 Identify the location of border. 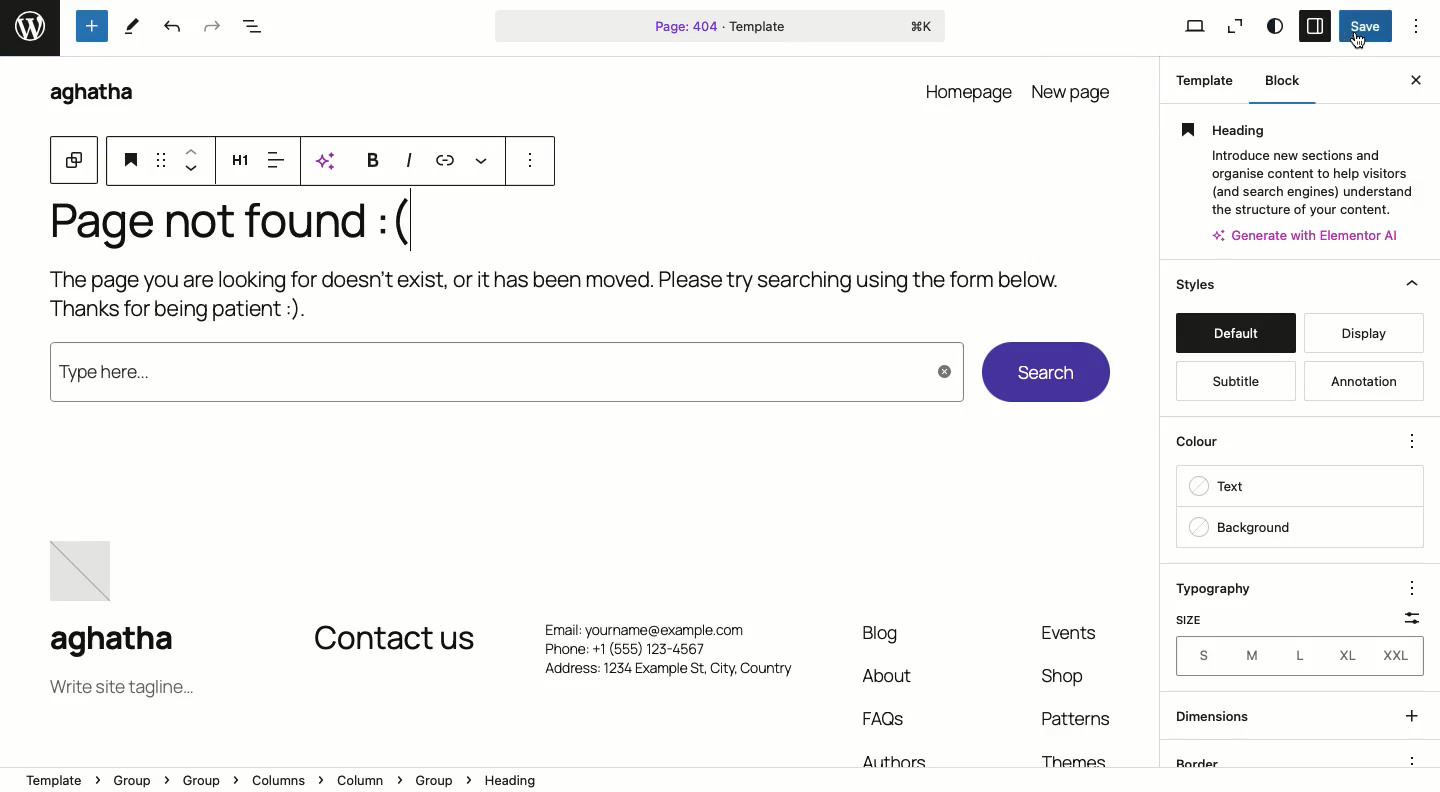
(1245, 759).